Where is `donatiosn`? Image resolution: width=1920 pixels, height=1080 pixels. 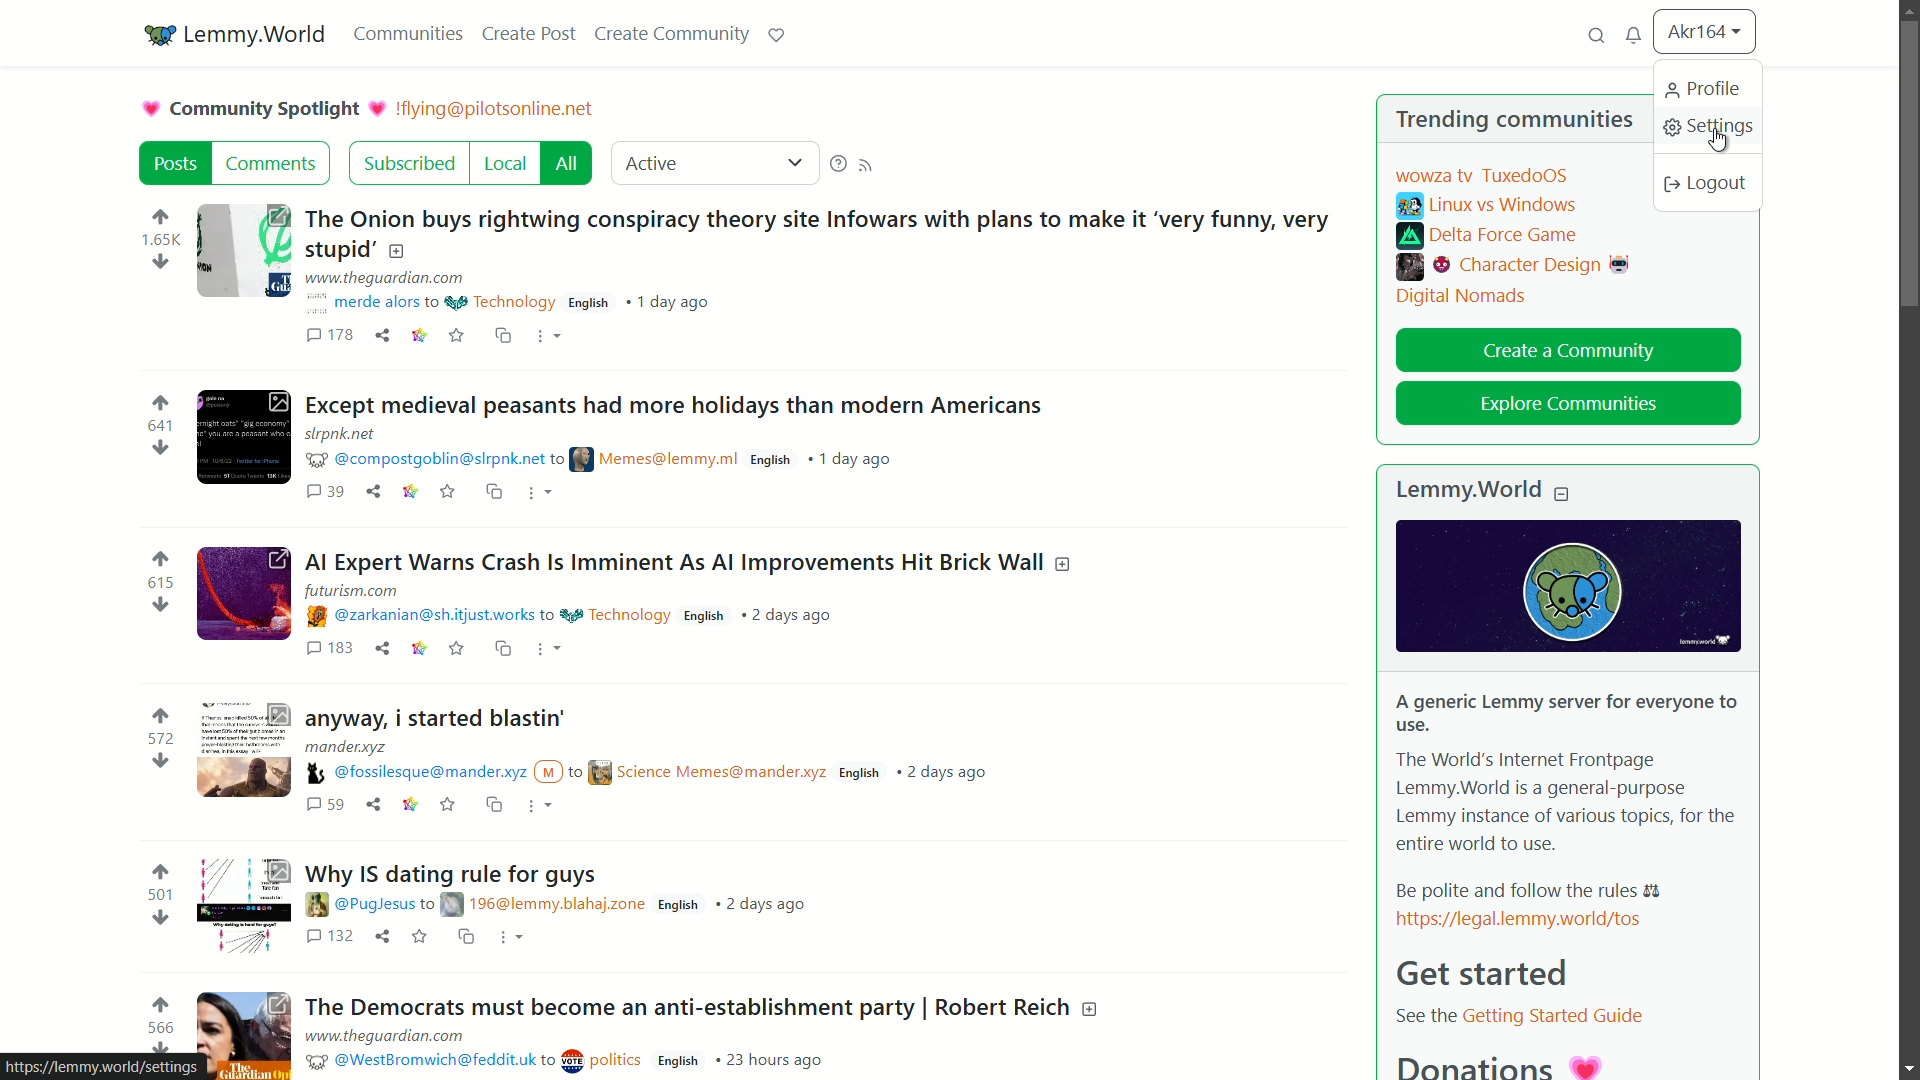
donatiosn is located at coordinates (1494, 1063).